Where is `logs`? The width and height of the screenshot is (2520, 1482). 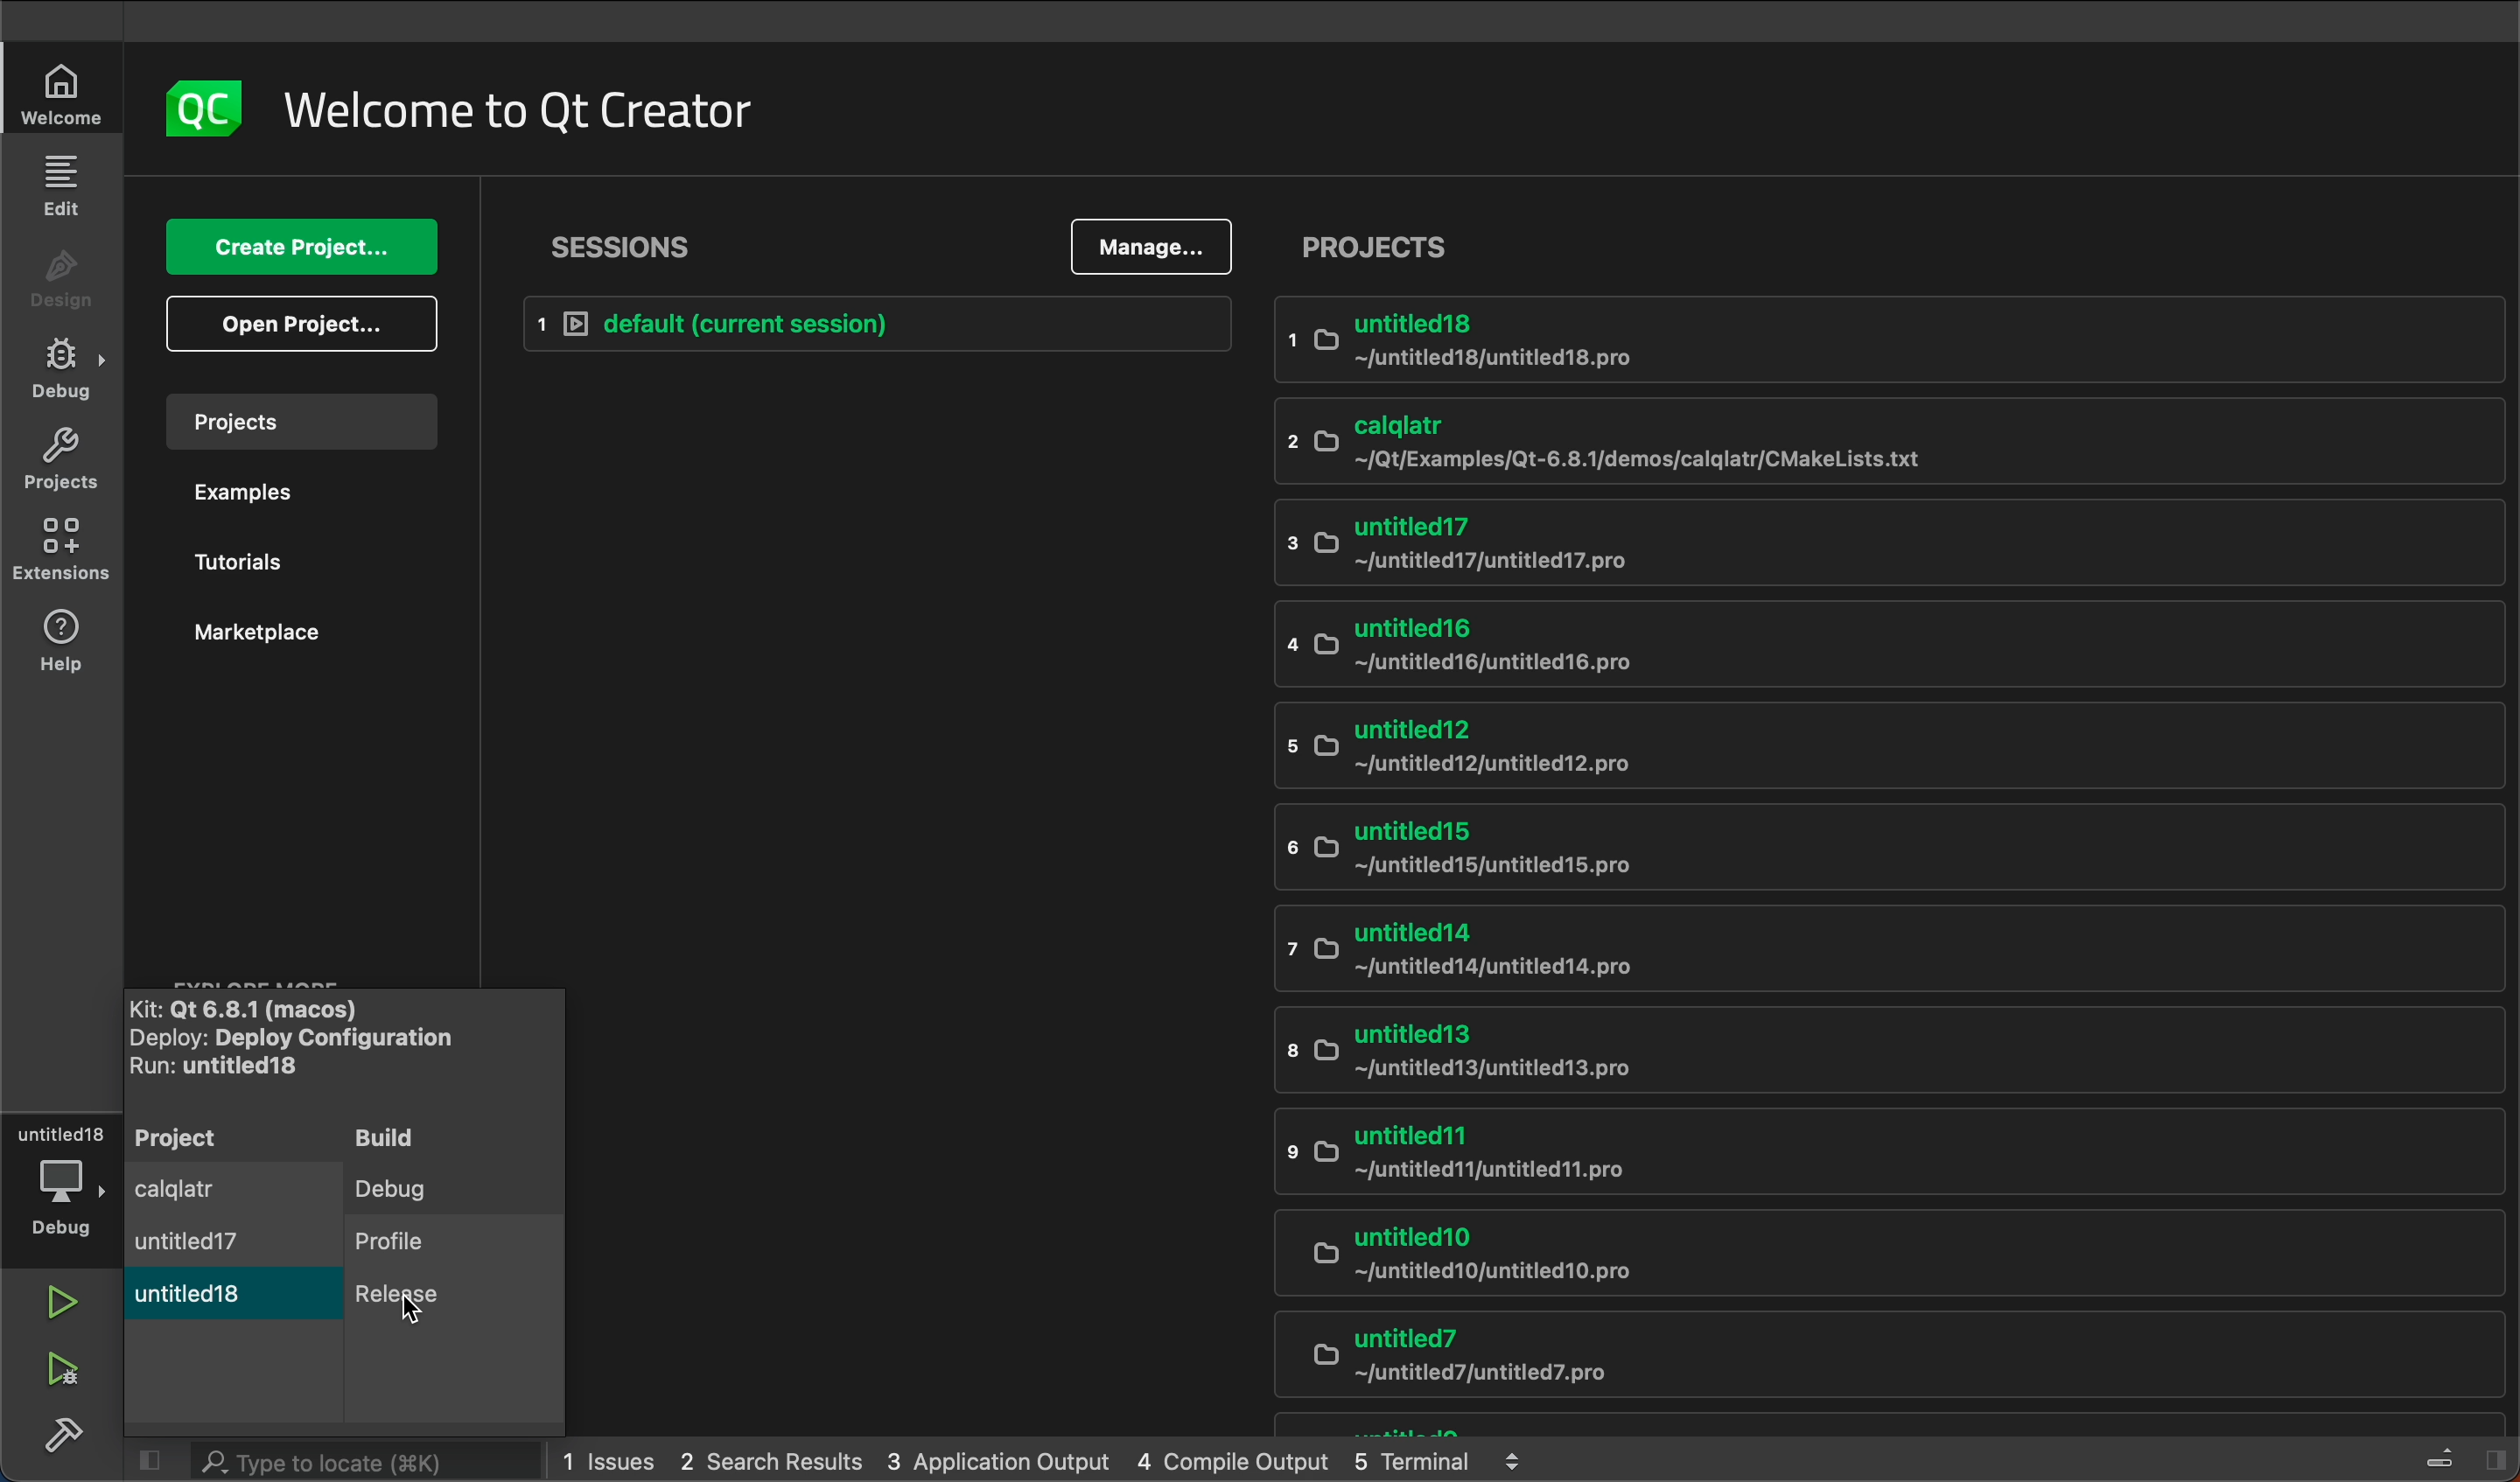
logs is located at coordinates (1052, 1458).